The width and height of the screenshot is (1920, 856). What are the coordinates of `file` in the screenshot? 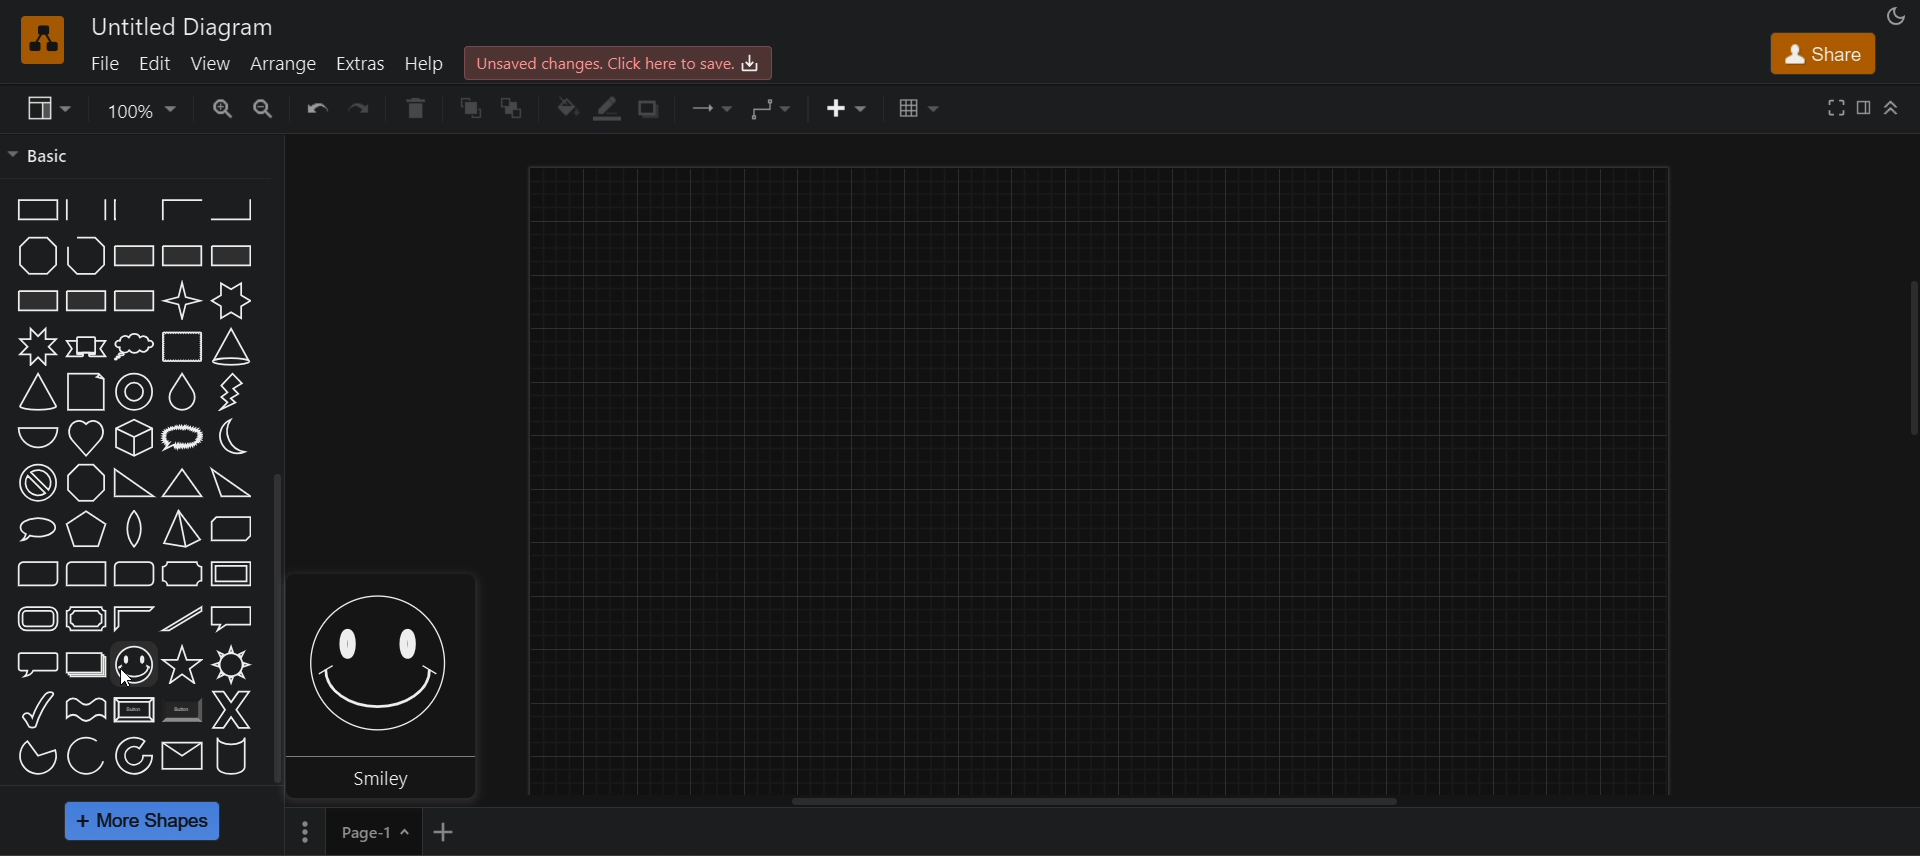 It's located at (105, 67).